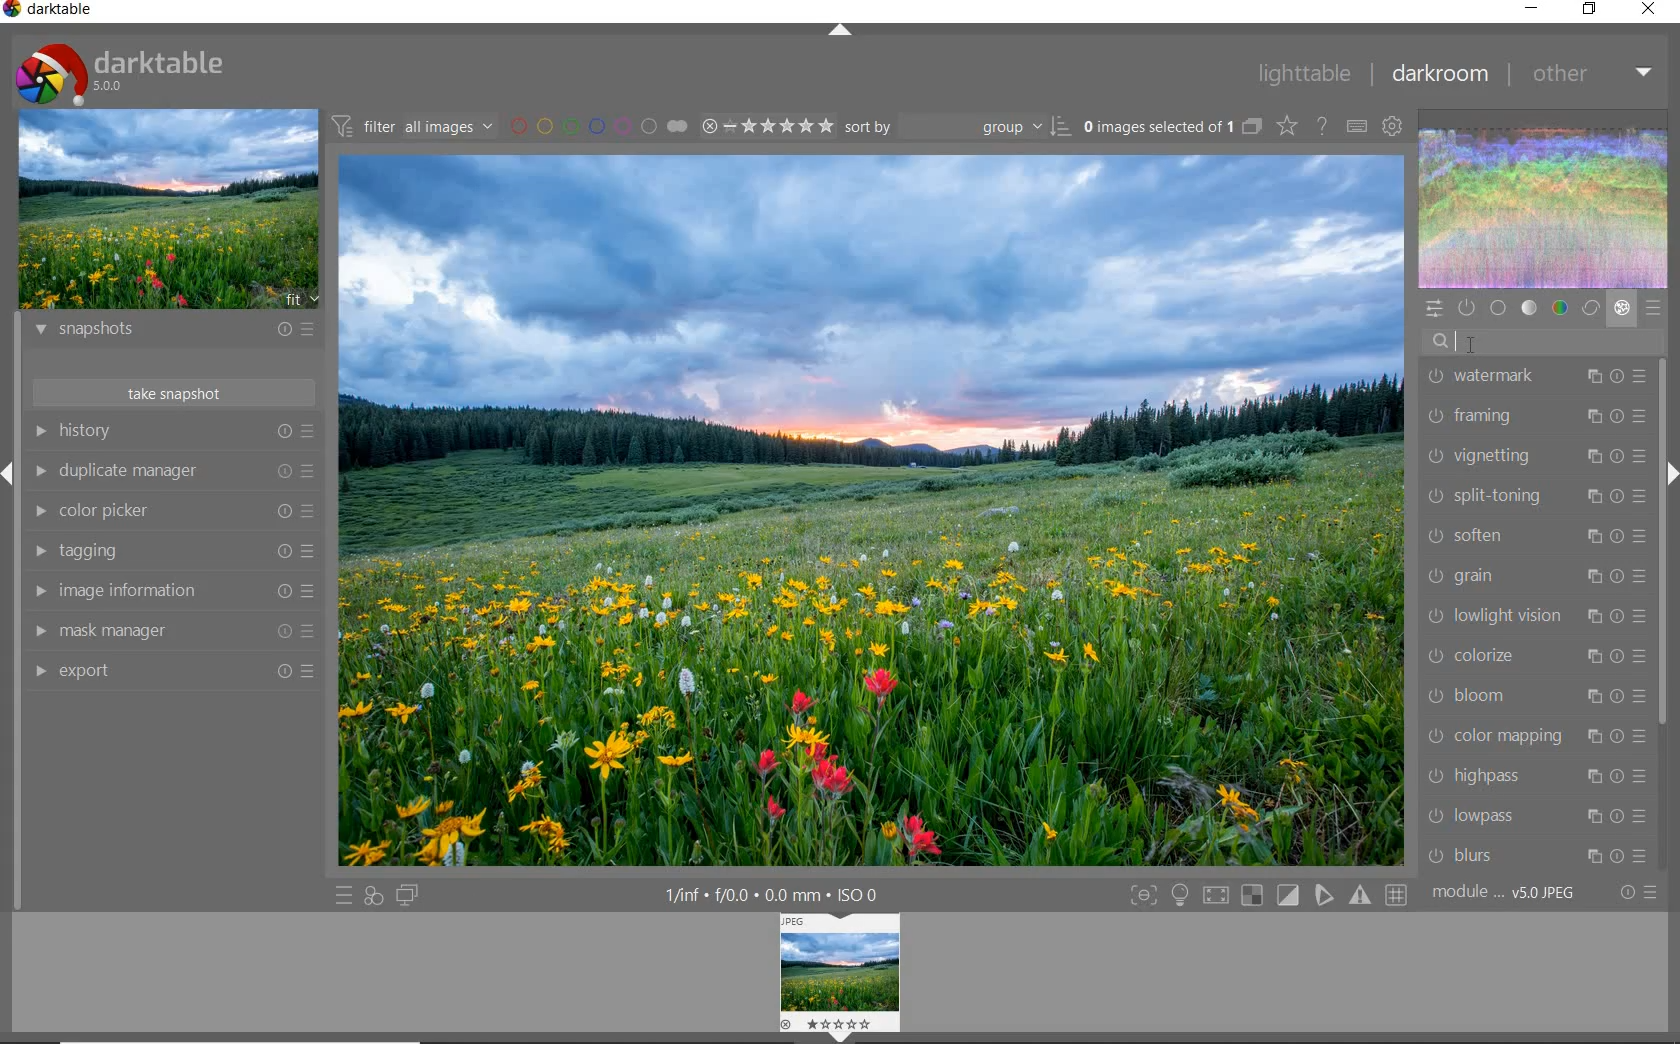 Image resolution: width=1680 pixels, height=1044 pixels. Describe the element at coordinates (1533, 775) in the screenshot. I see `highpass` at that location.